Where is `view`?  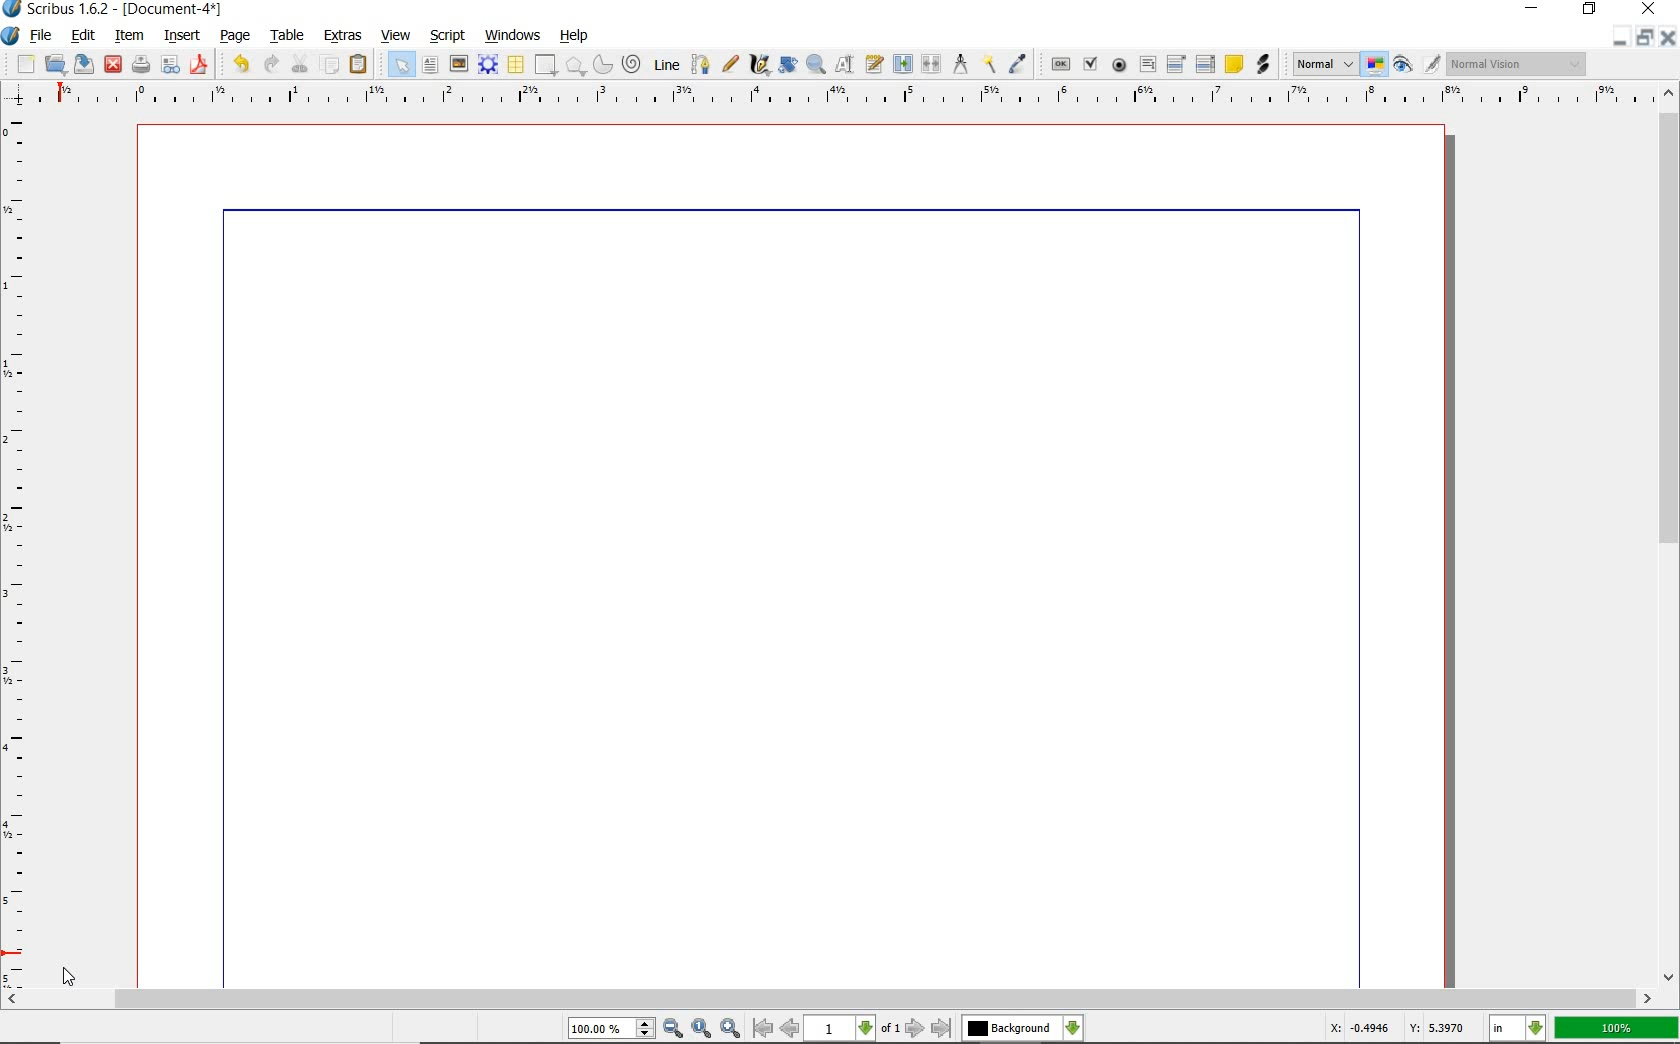
view is located at coordinates (399, 36).